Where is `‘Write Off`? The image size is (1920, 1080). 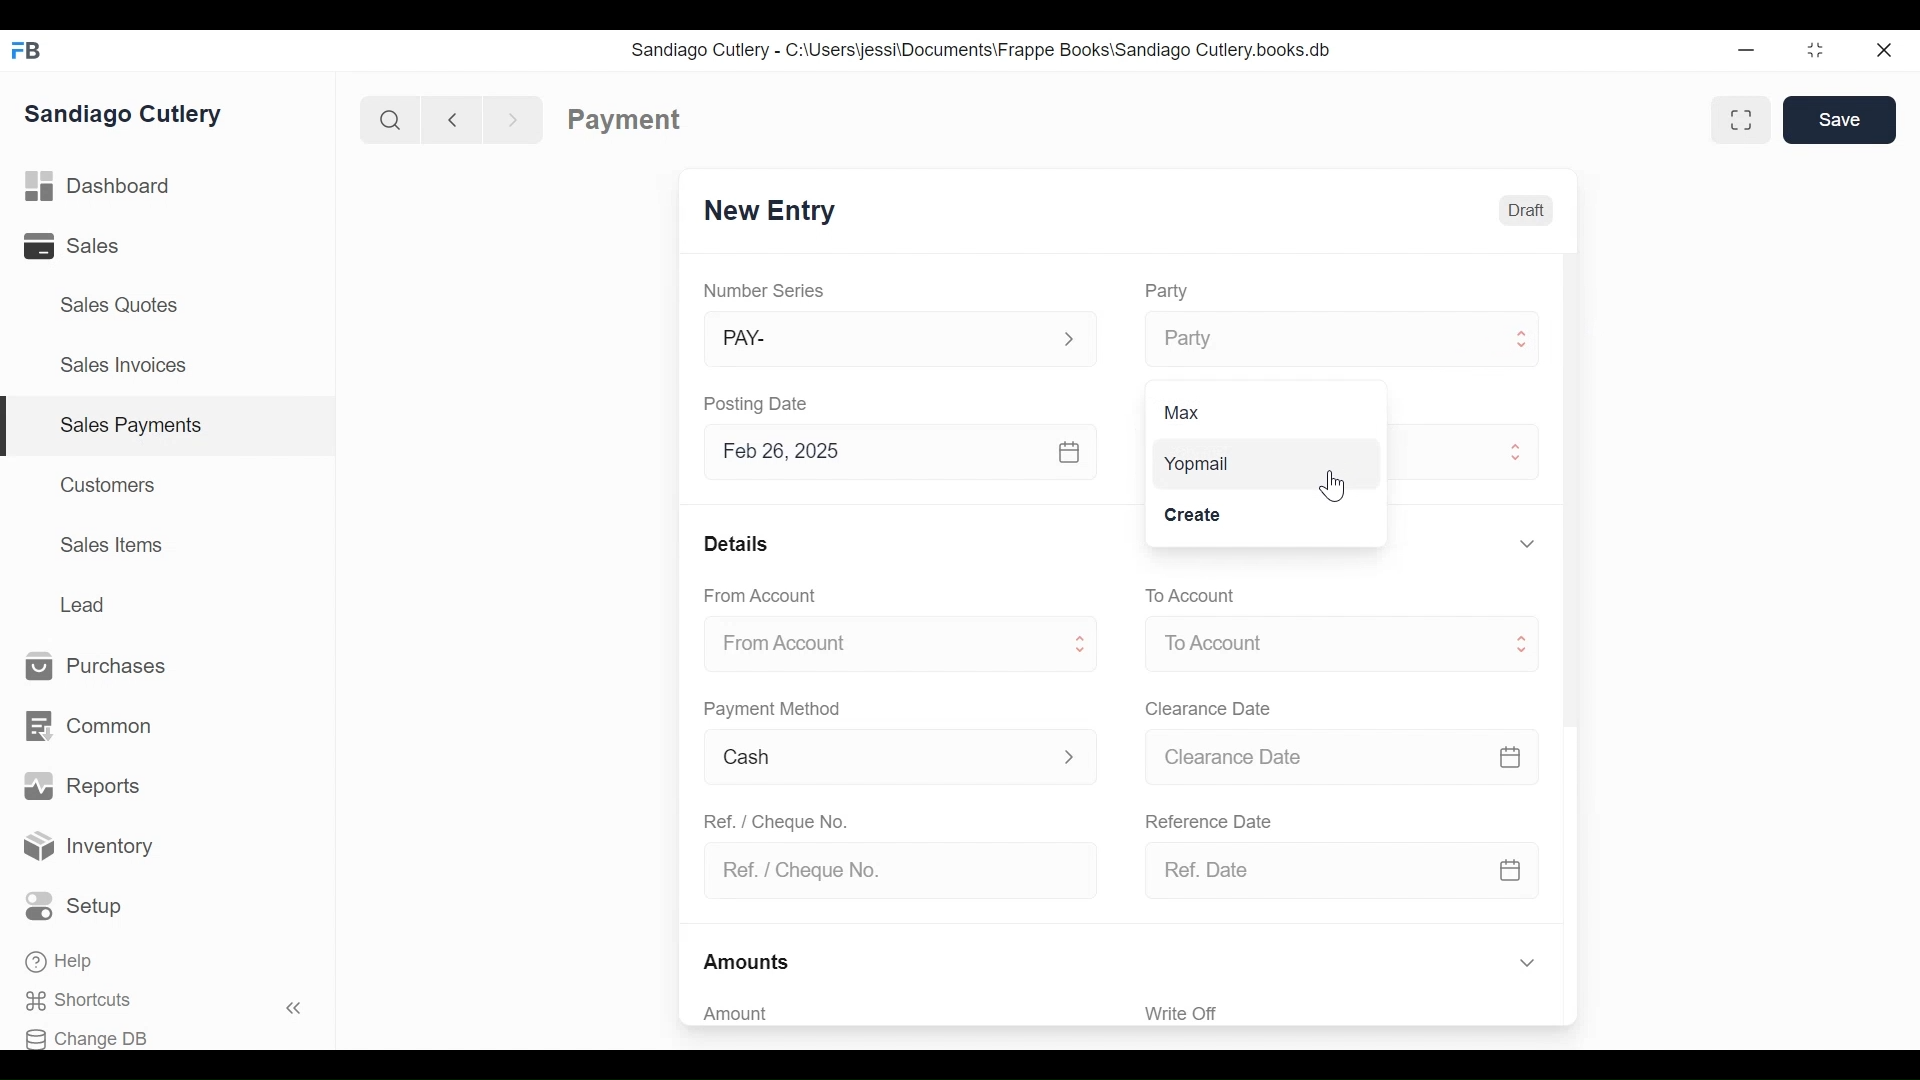 ‘Write Off is located at coordinates (1344, 1013).